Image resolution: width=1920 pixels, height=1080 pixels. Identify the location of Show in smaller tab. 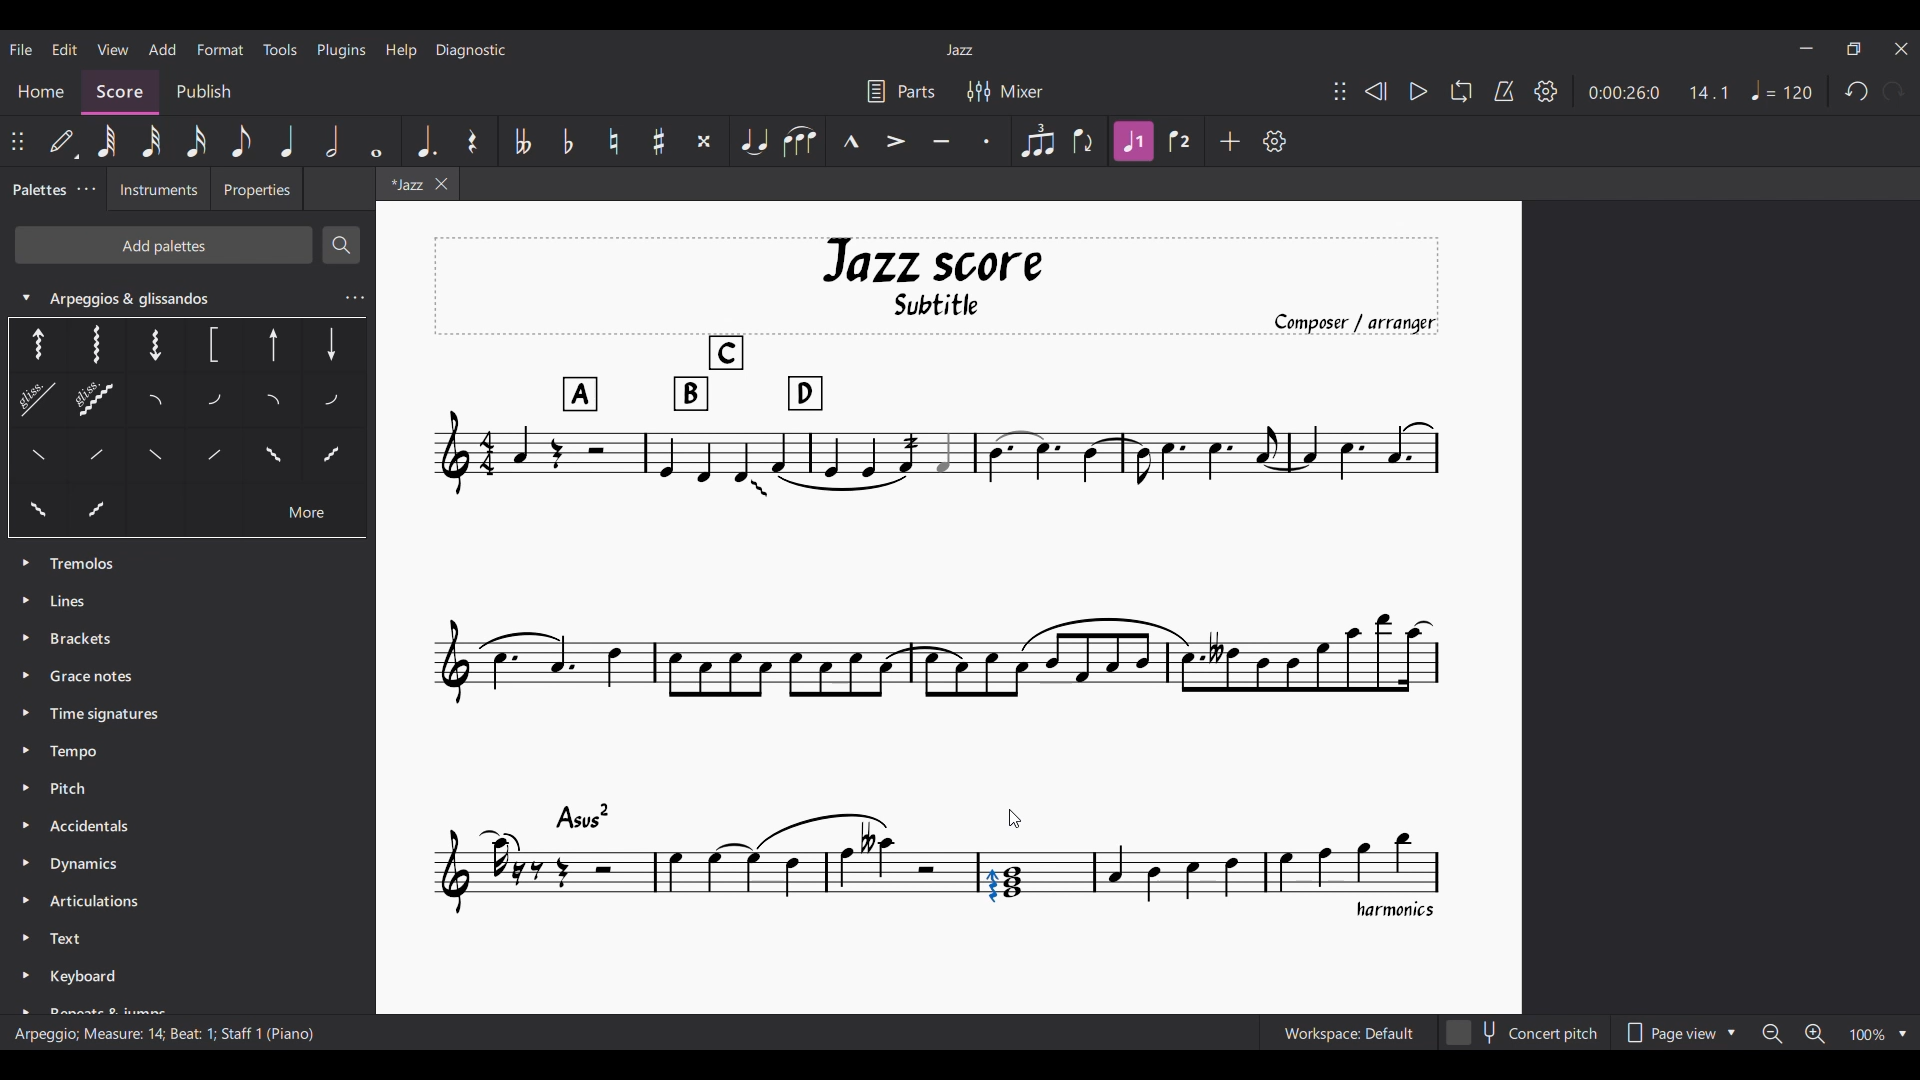
(1853, 48).